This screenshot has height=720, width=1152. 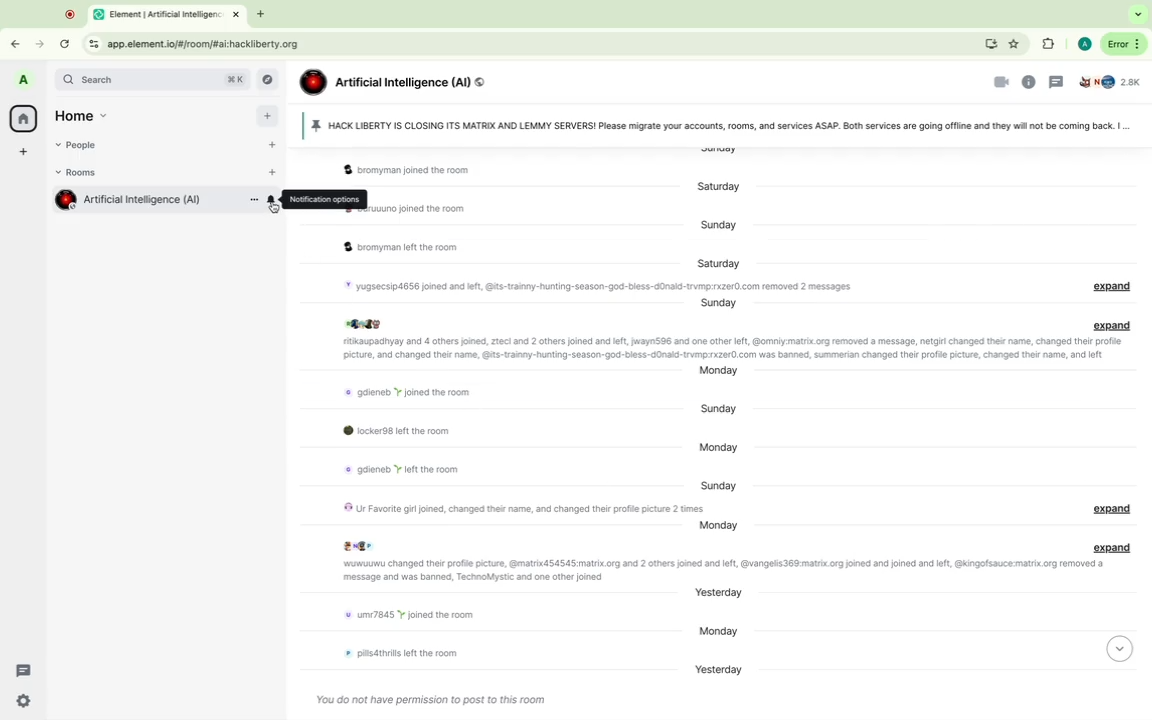 What do you see at coordinates (1122, 651) in the screenshot?
I see `Down` at bounding box center [1122, 651].